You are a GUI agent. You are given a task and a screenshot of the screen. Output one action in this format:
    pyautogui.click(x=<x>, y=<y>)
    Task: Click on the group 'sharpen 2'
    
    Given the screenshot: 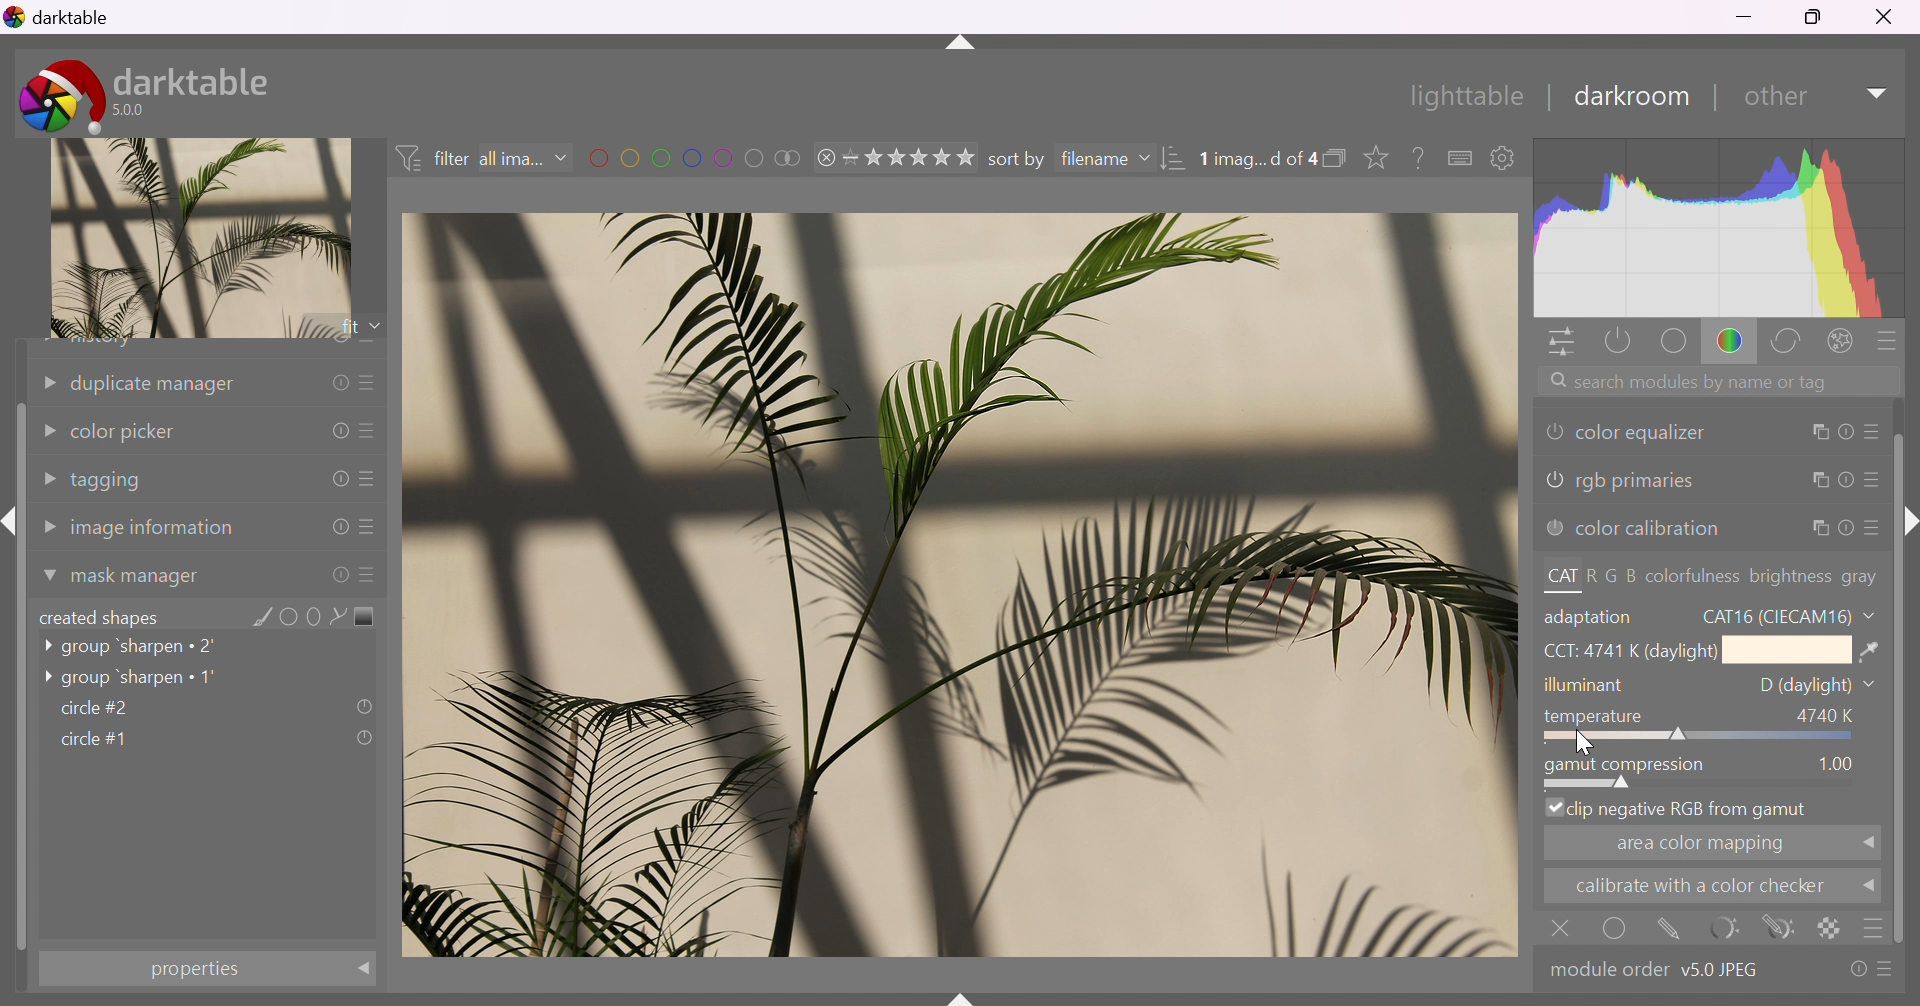 What is the action you would take?
    pyautogui.click(x=127, y=649)
    